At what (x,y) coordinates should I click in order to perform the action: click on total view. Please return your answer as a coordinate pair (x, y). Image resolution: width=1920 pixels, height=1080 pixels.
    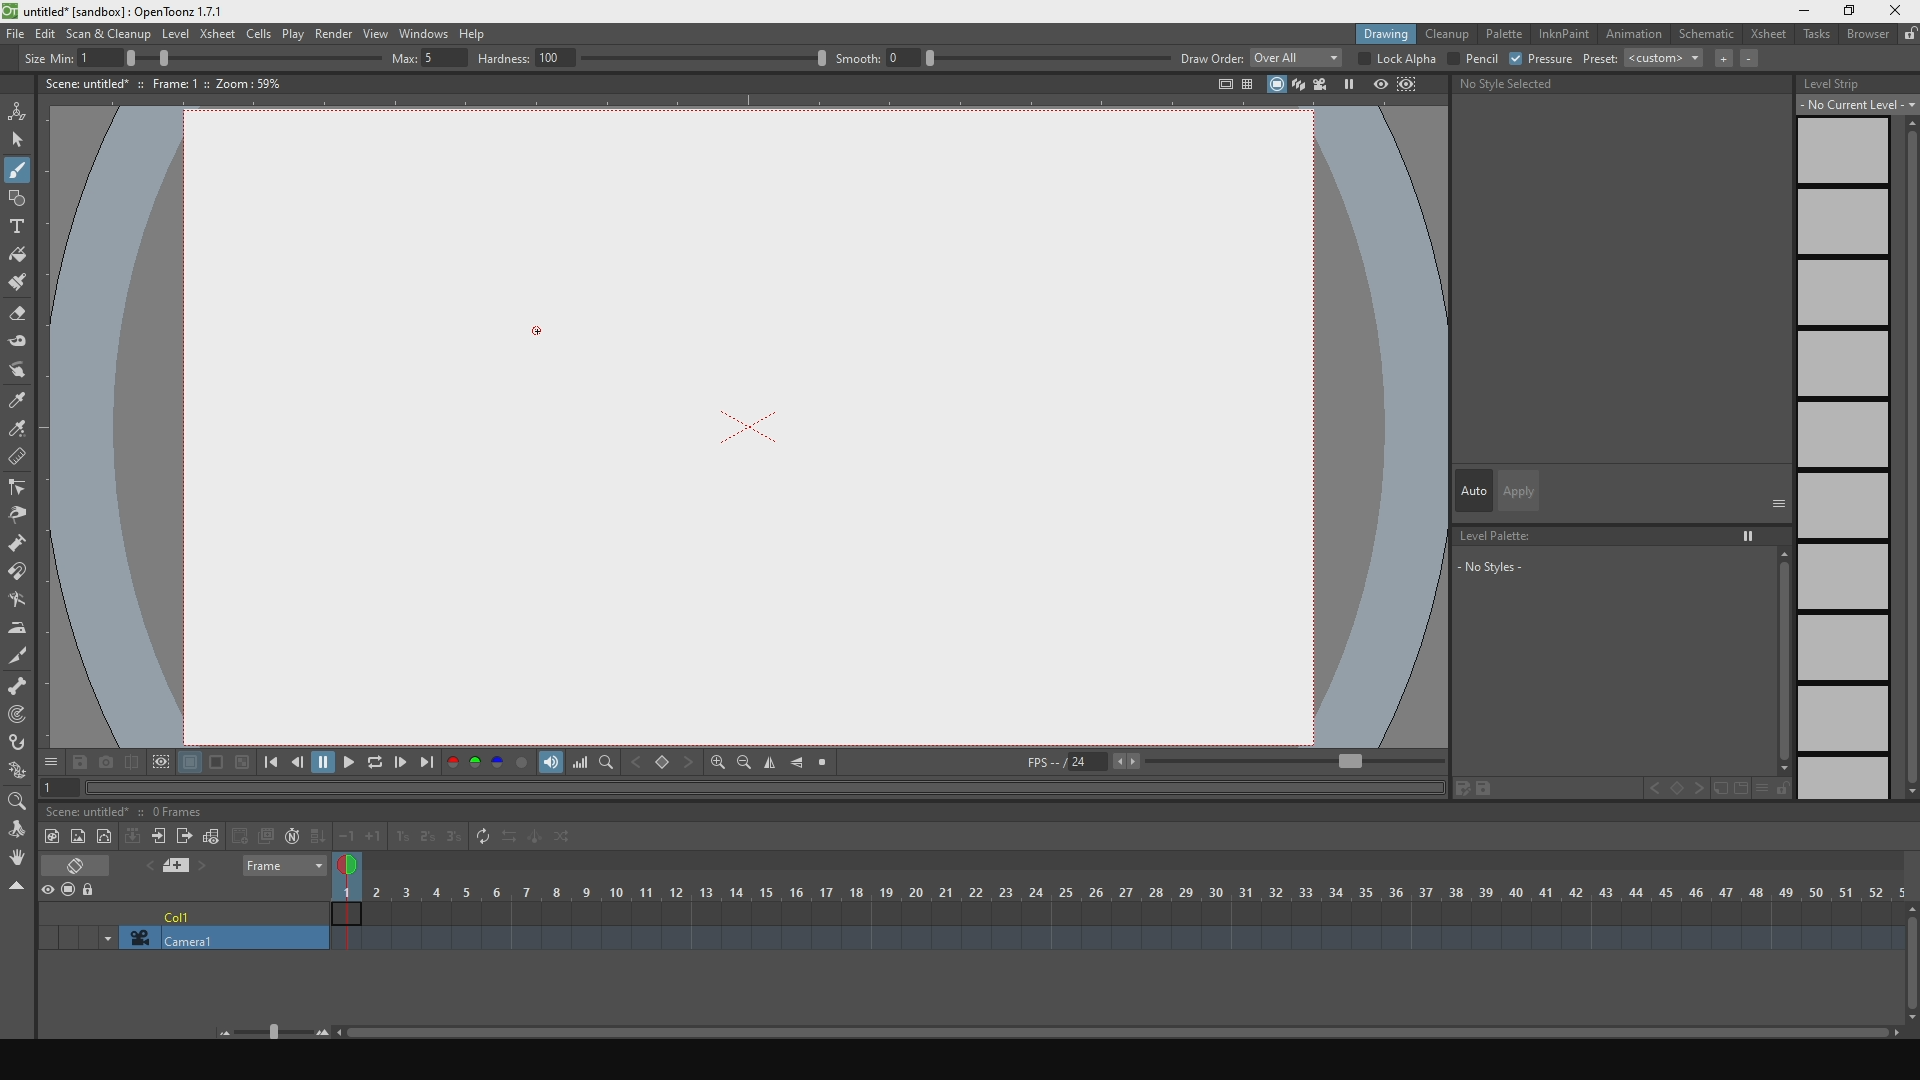
    Looking at the image, I should click on (1210, 86).